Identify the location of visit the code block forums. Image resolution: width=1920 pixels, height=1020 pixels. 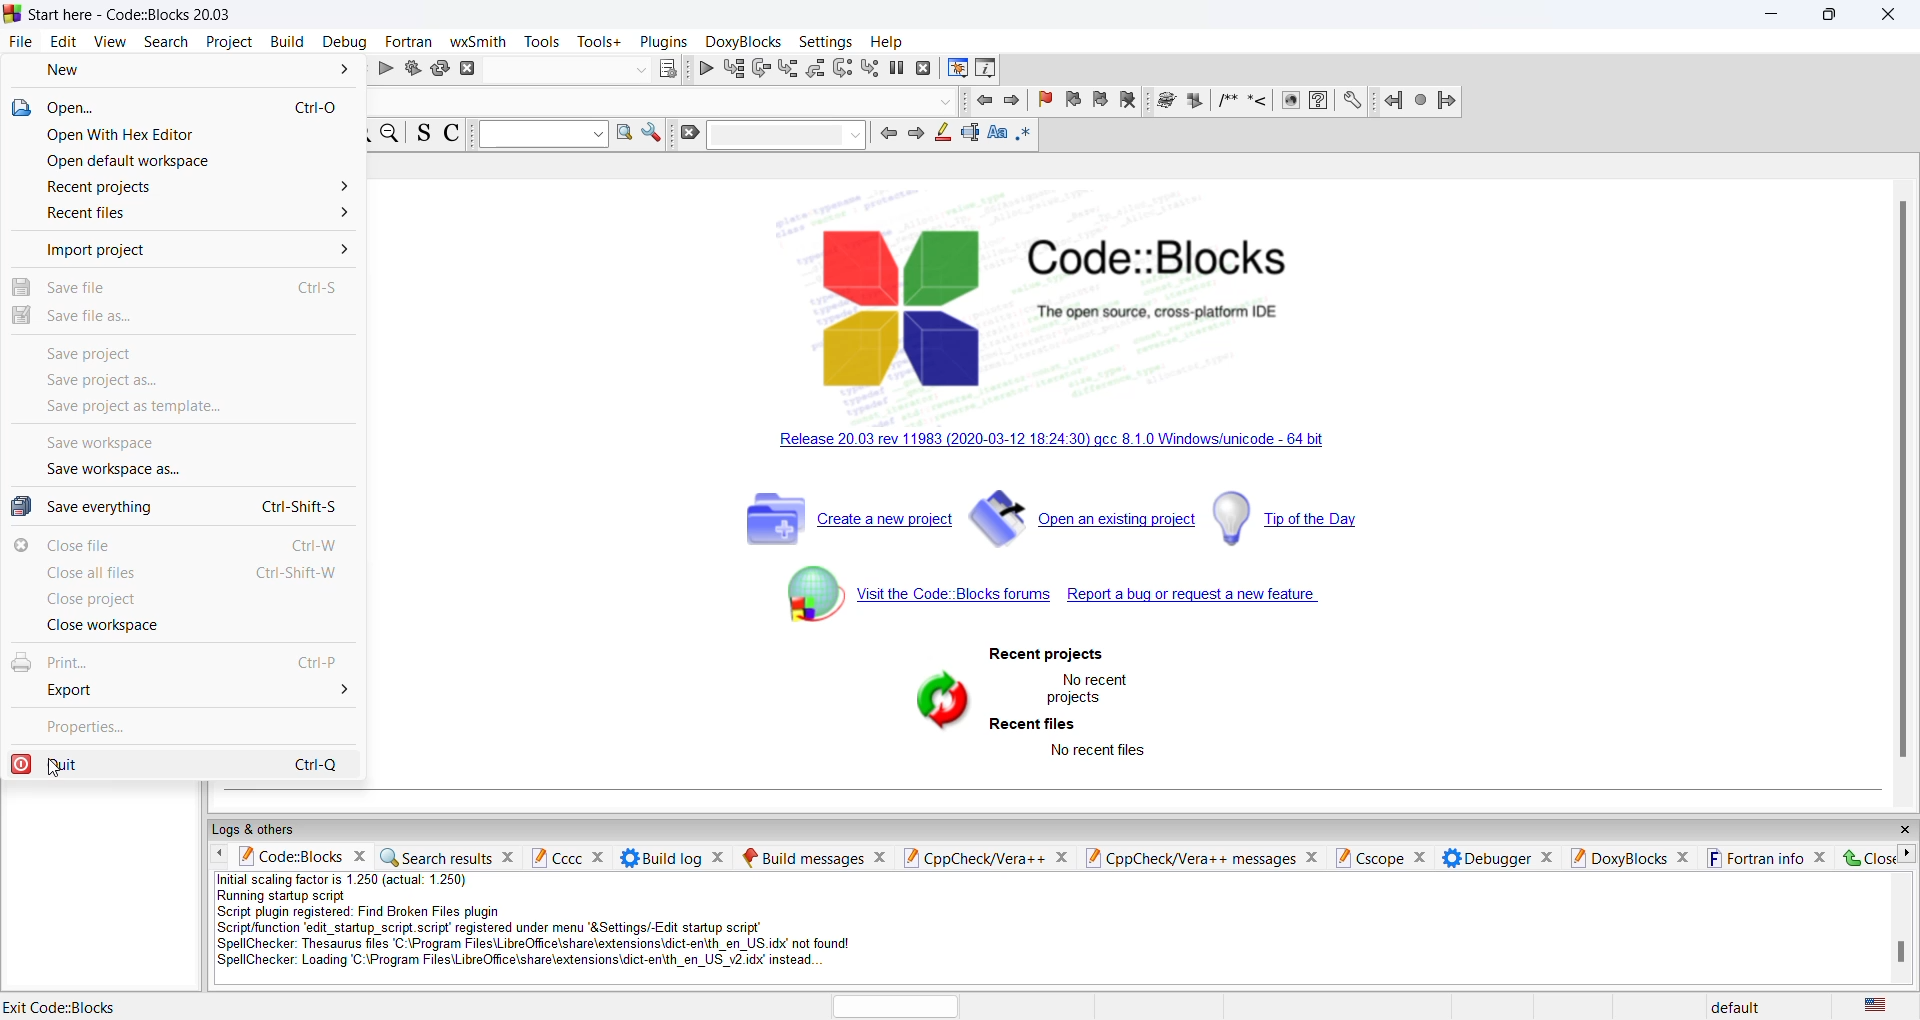
(907, 595).